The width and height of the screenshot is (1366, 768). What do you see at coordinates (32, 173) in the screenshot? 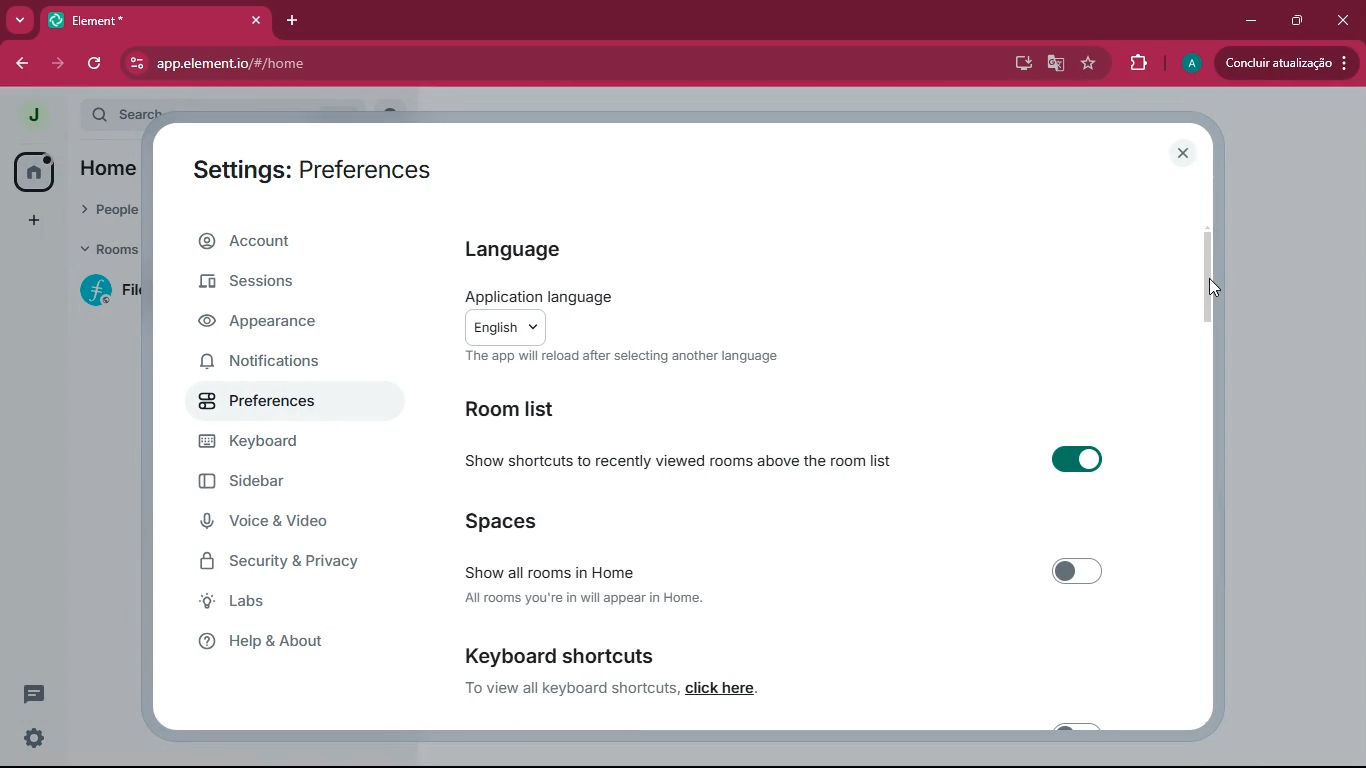
I see `home` at bounding box center [32, 173].